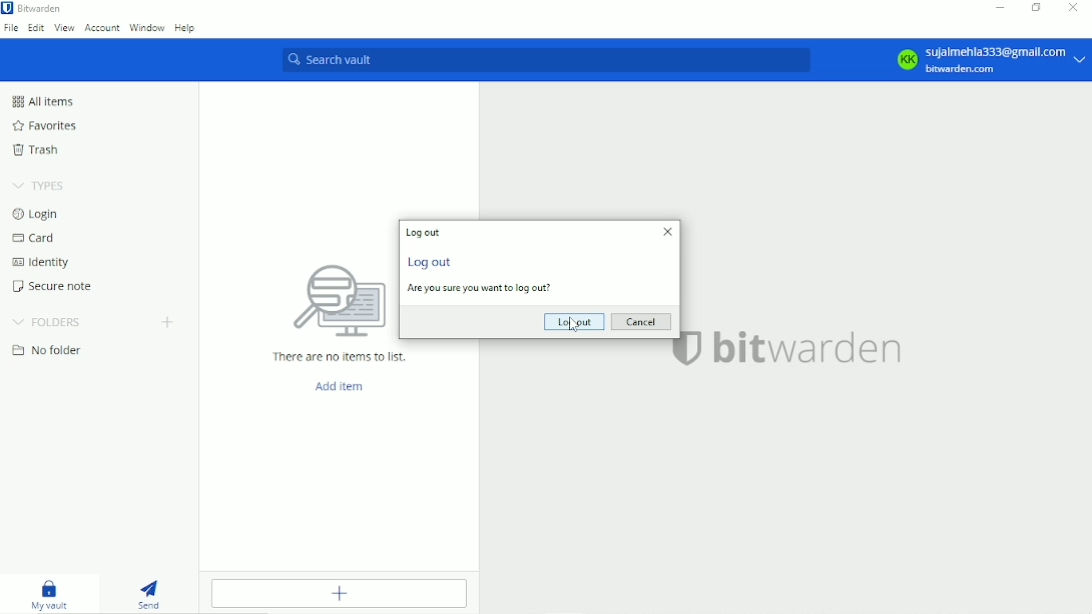 The width and height of the screenshot is (1092, 614). What do you see at coordinates (64, 28) in the screenshot?
I see `View` at bounding box center [64, 28].